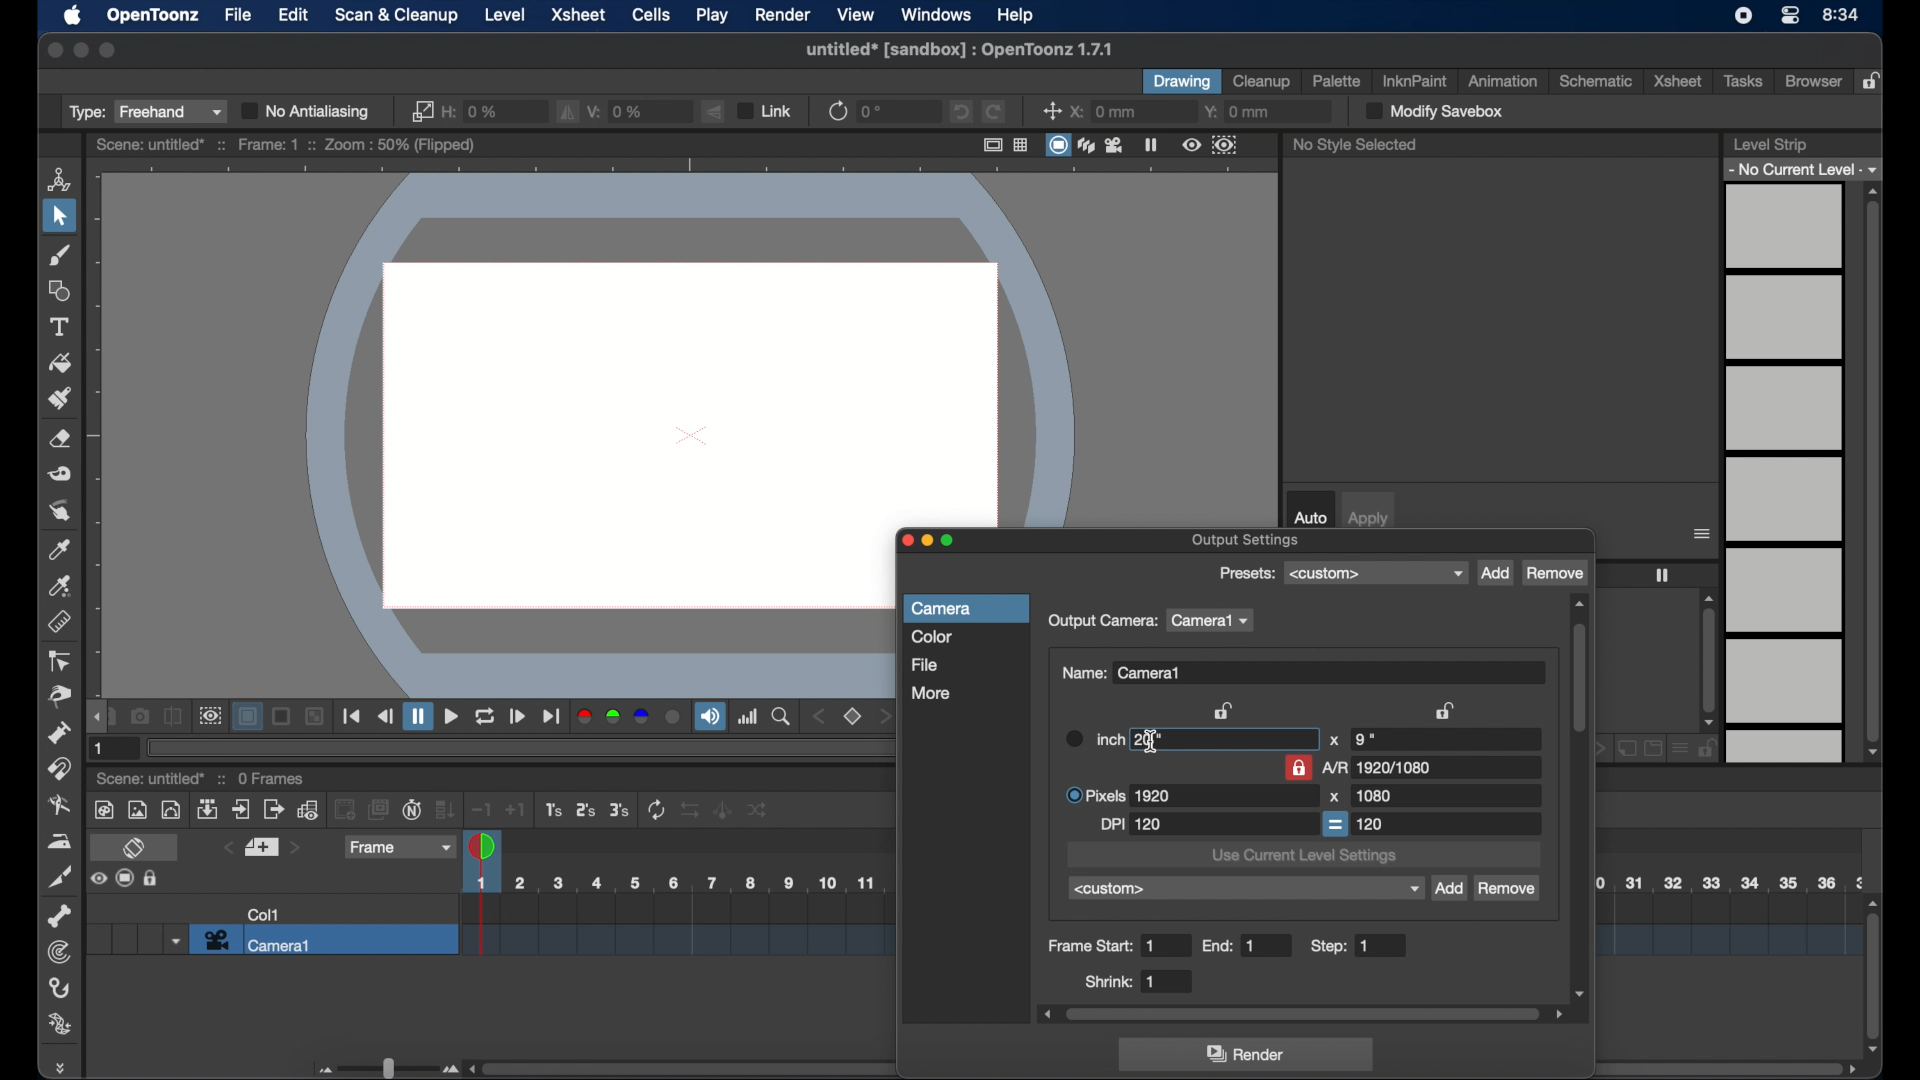  What do you see at coordinates (60, 397) in the screenshot?
I see `paint brush tool` at bounding box center [60, 397].